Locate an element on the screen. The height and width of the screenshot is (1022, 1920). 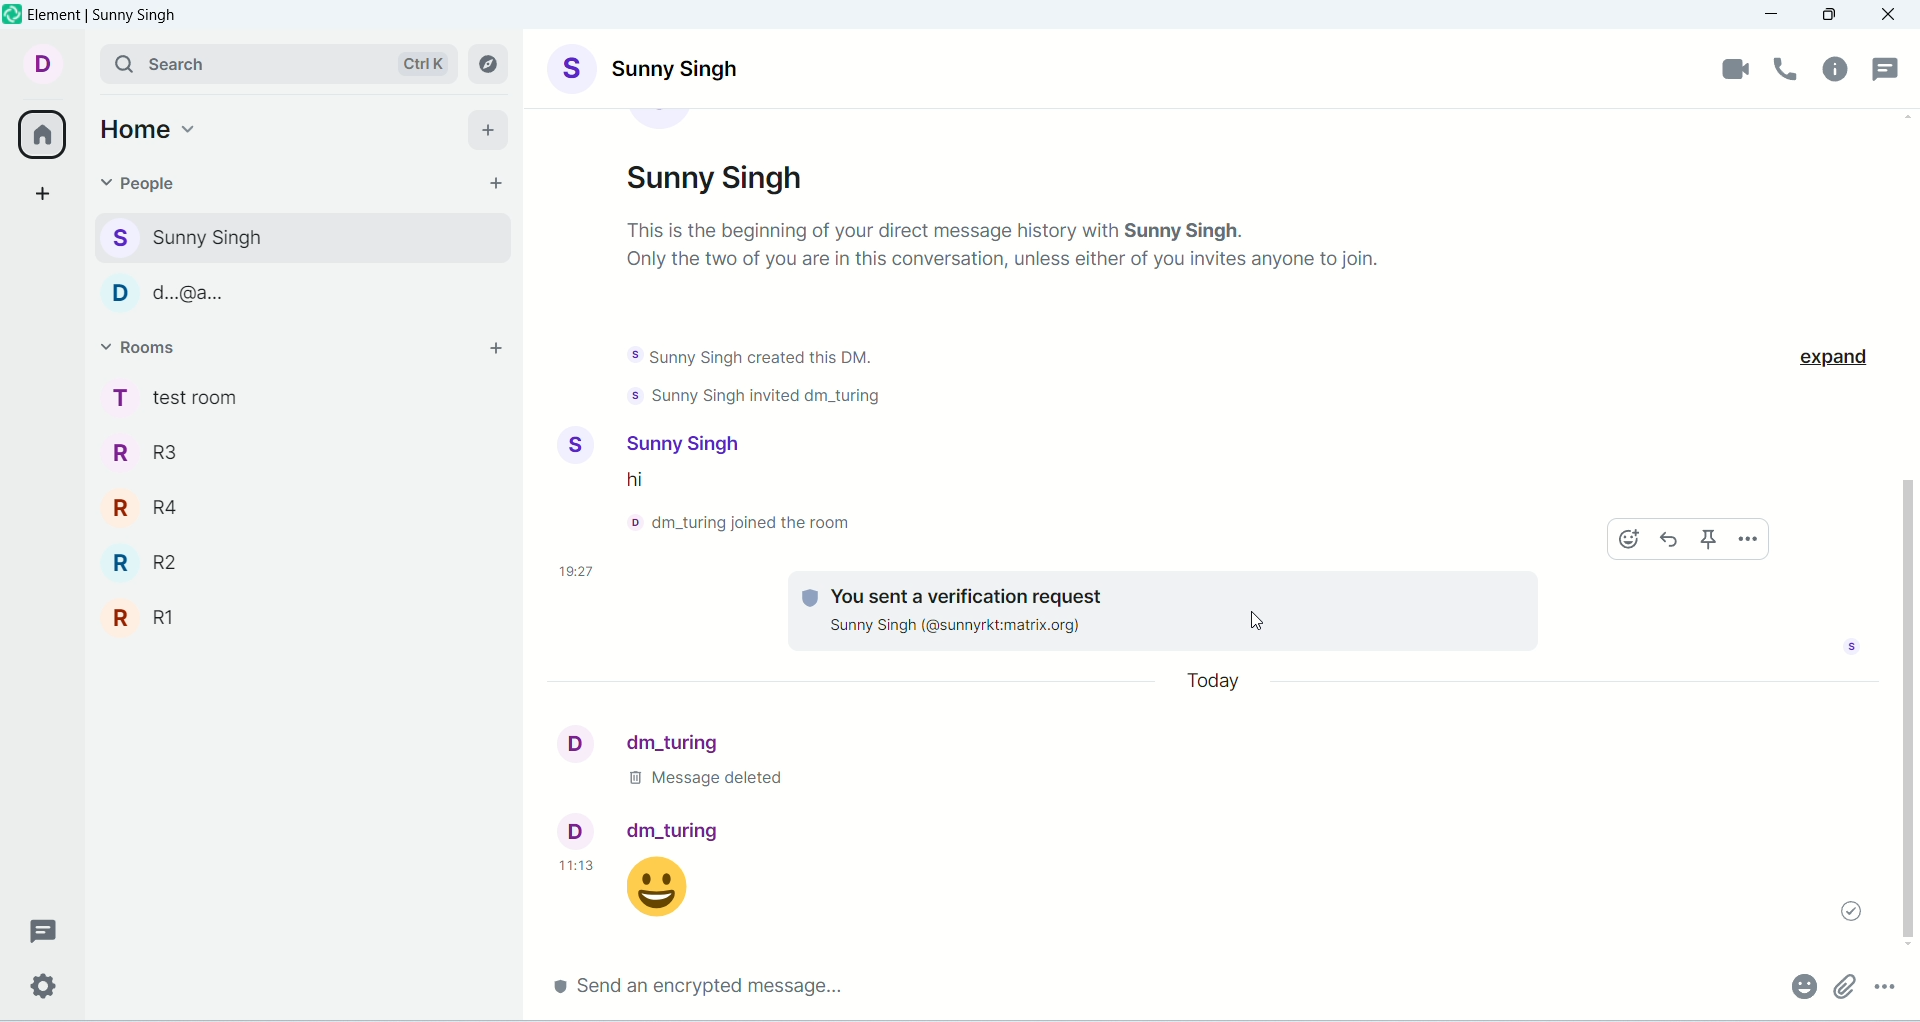
R2 is located at coordinates (304, 556).